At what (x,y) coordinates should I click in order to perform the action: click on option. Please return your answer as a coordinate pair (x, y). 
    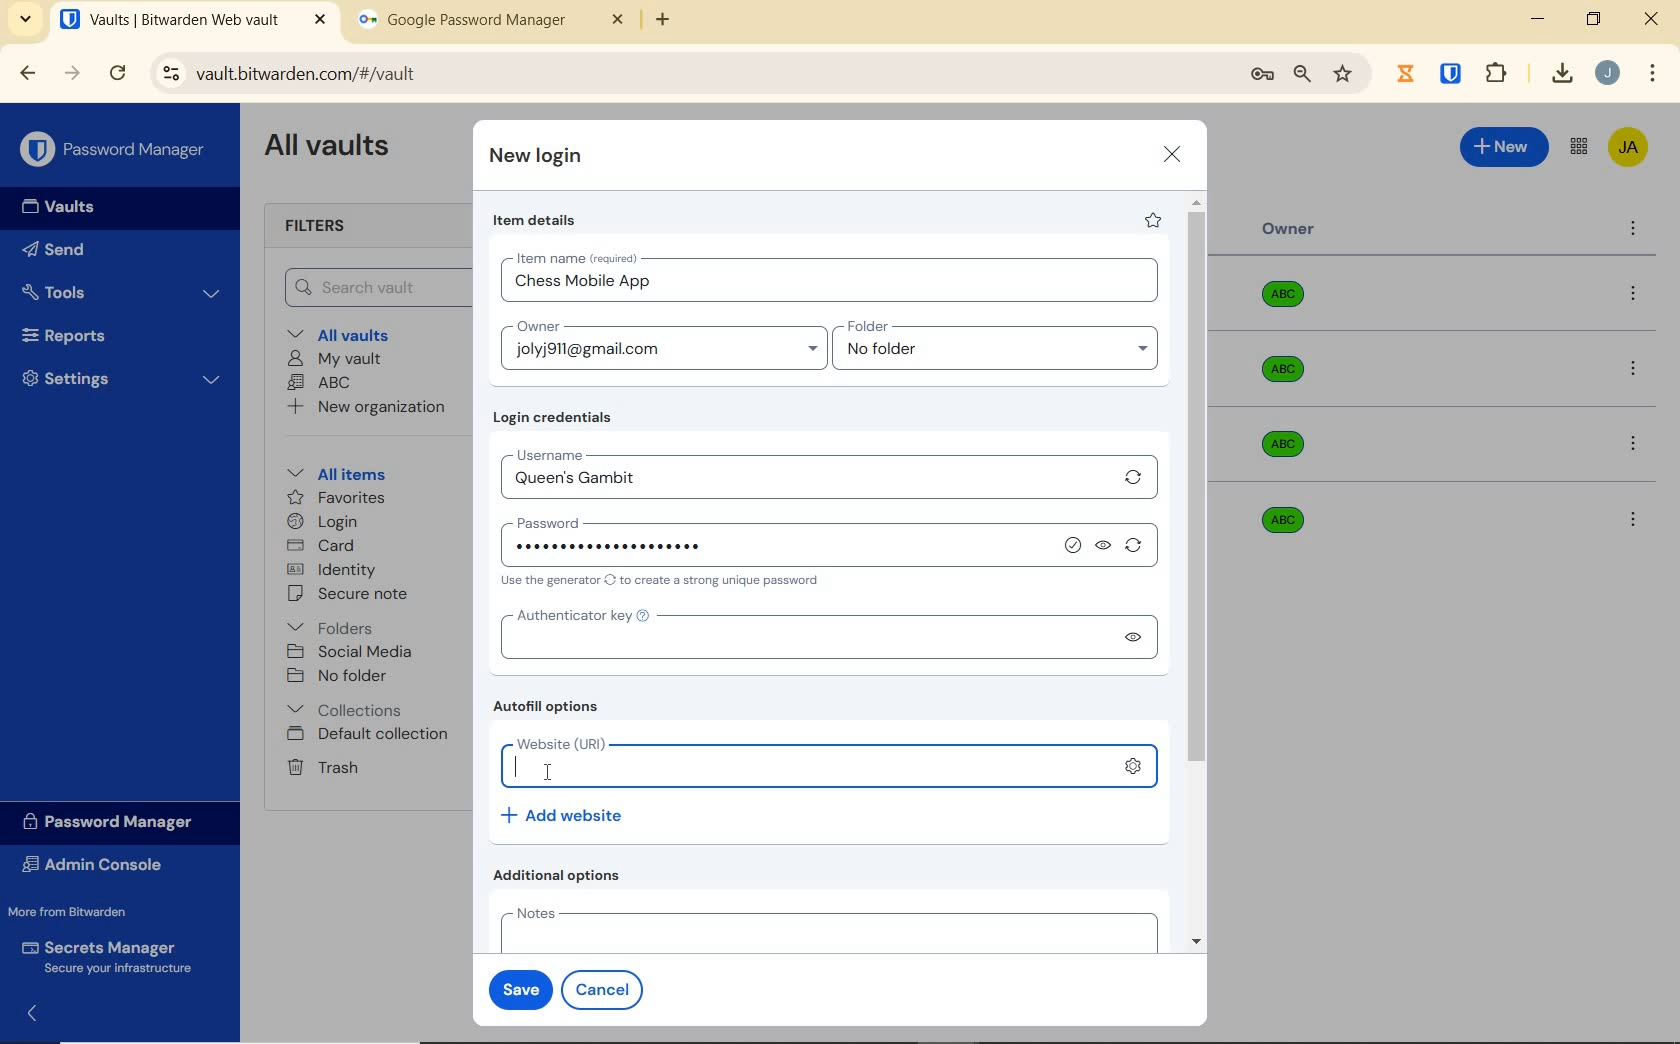
    Looking at the image, I should click on (1637, 295).